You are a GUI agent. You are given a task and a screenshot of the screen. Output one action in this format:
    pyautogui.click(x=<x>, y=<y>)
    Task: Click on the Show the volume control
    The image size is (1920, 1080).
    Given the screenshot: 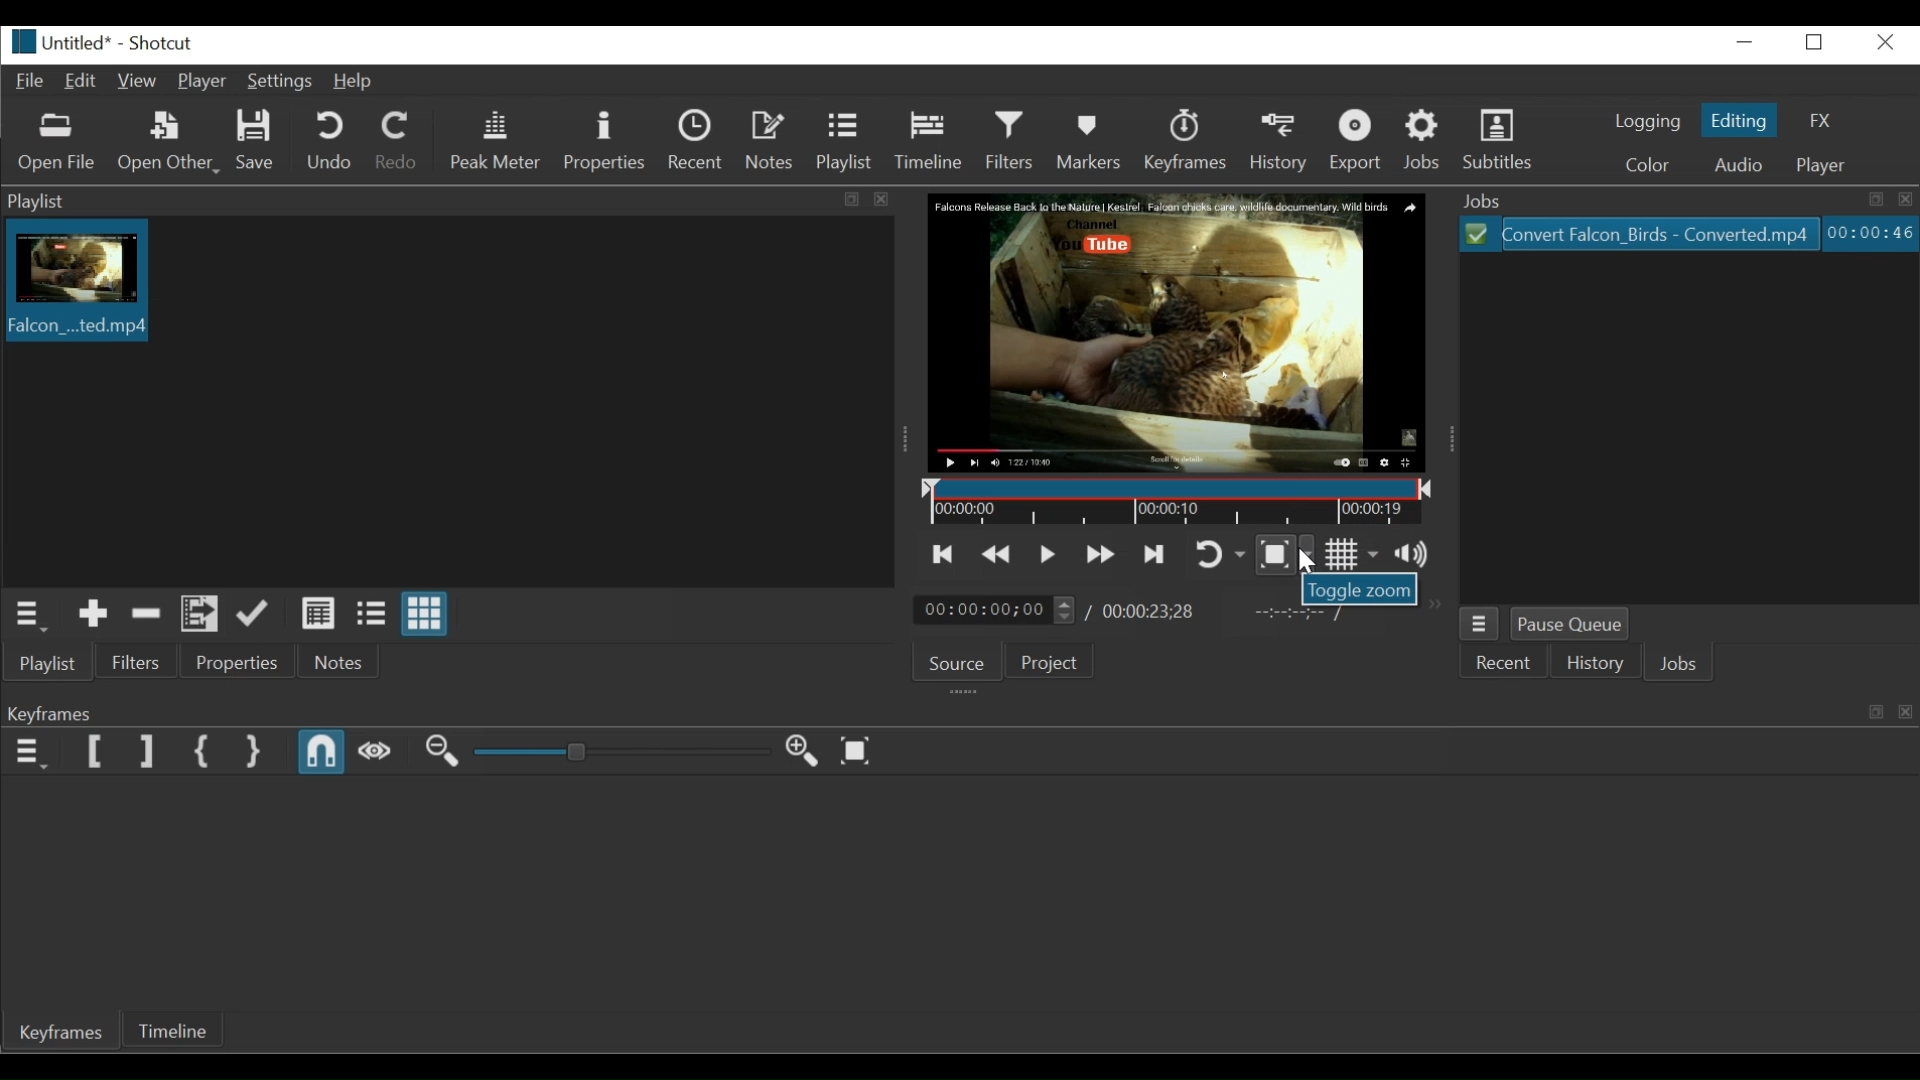 What is the action you would take?
    pyautogui.click(x=1423, y=552)
    